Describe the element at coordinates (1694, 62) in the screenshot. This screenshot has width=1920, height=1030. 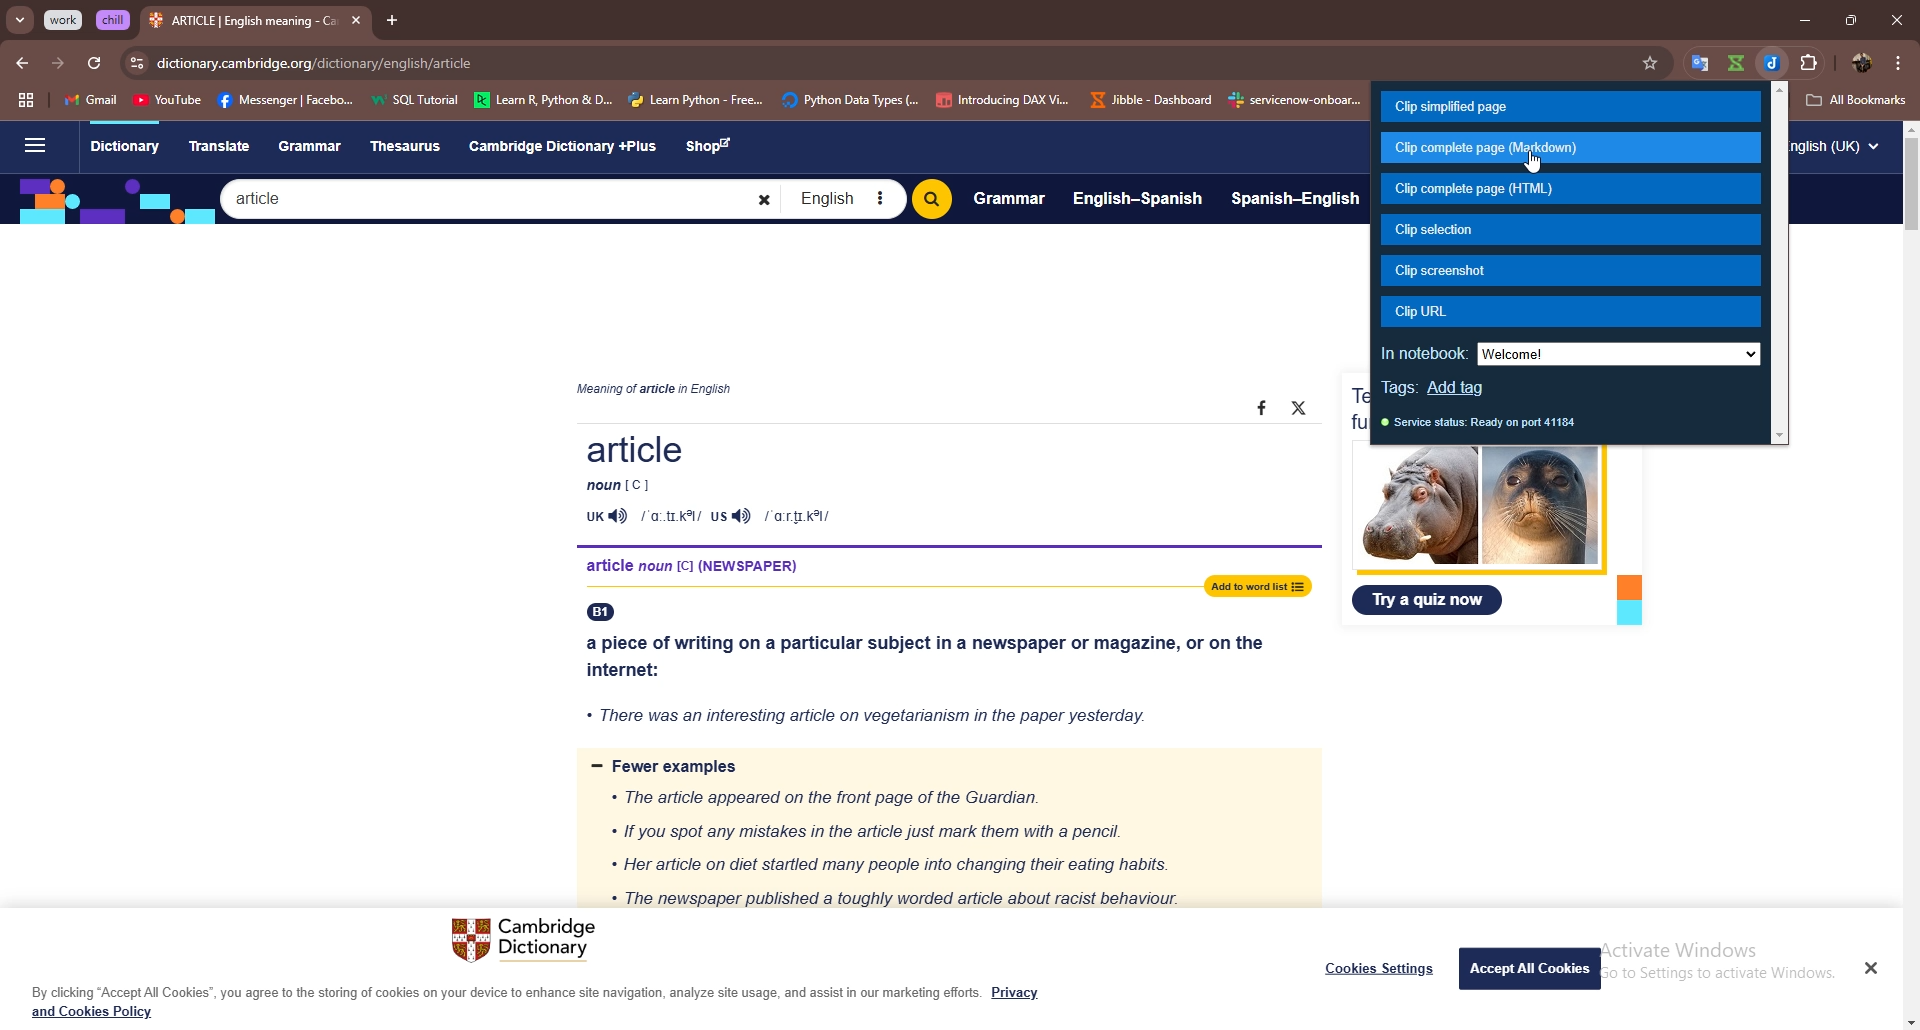
I see `favorites` at that location.